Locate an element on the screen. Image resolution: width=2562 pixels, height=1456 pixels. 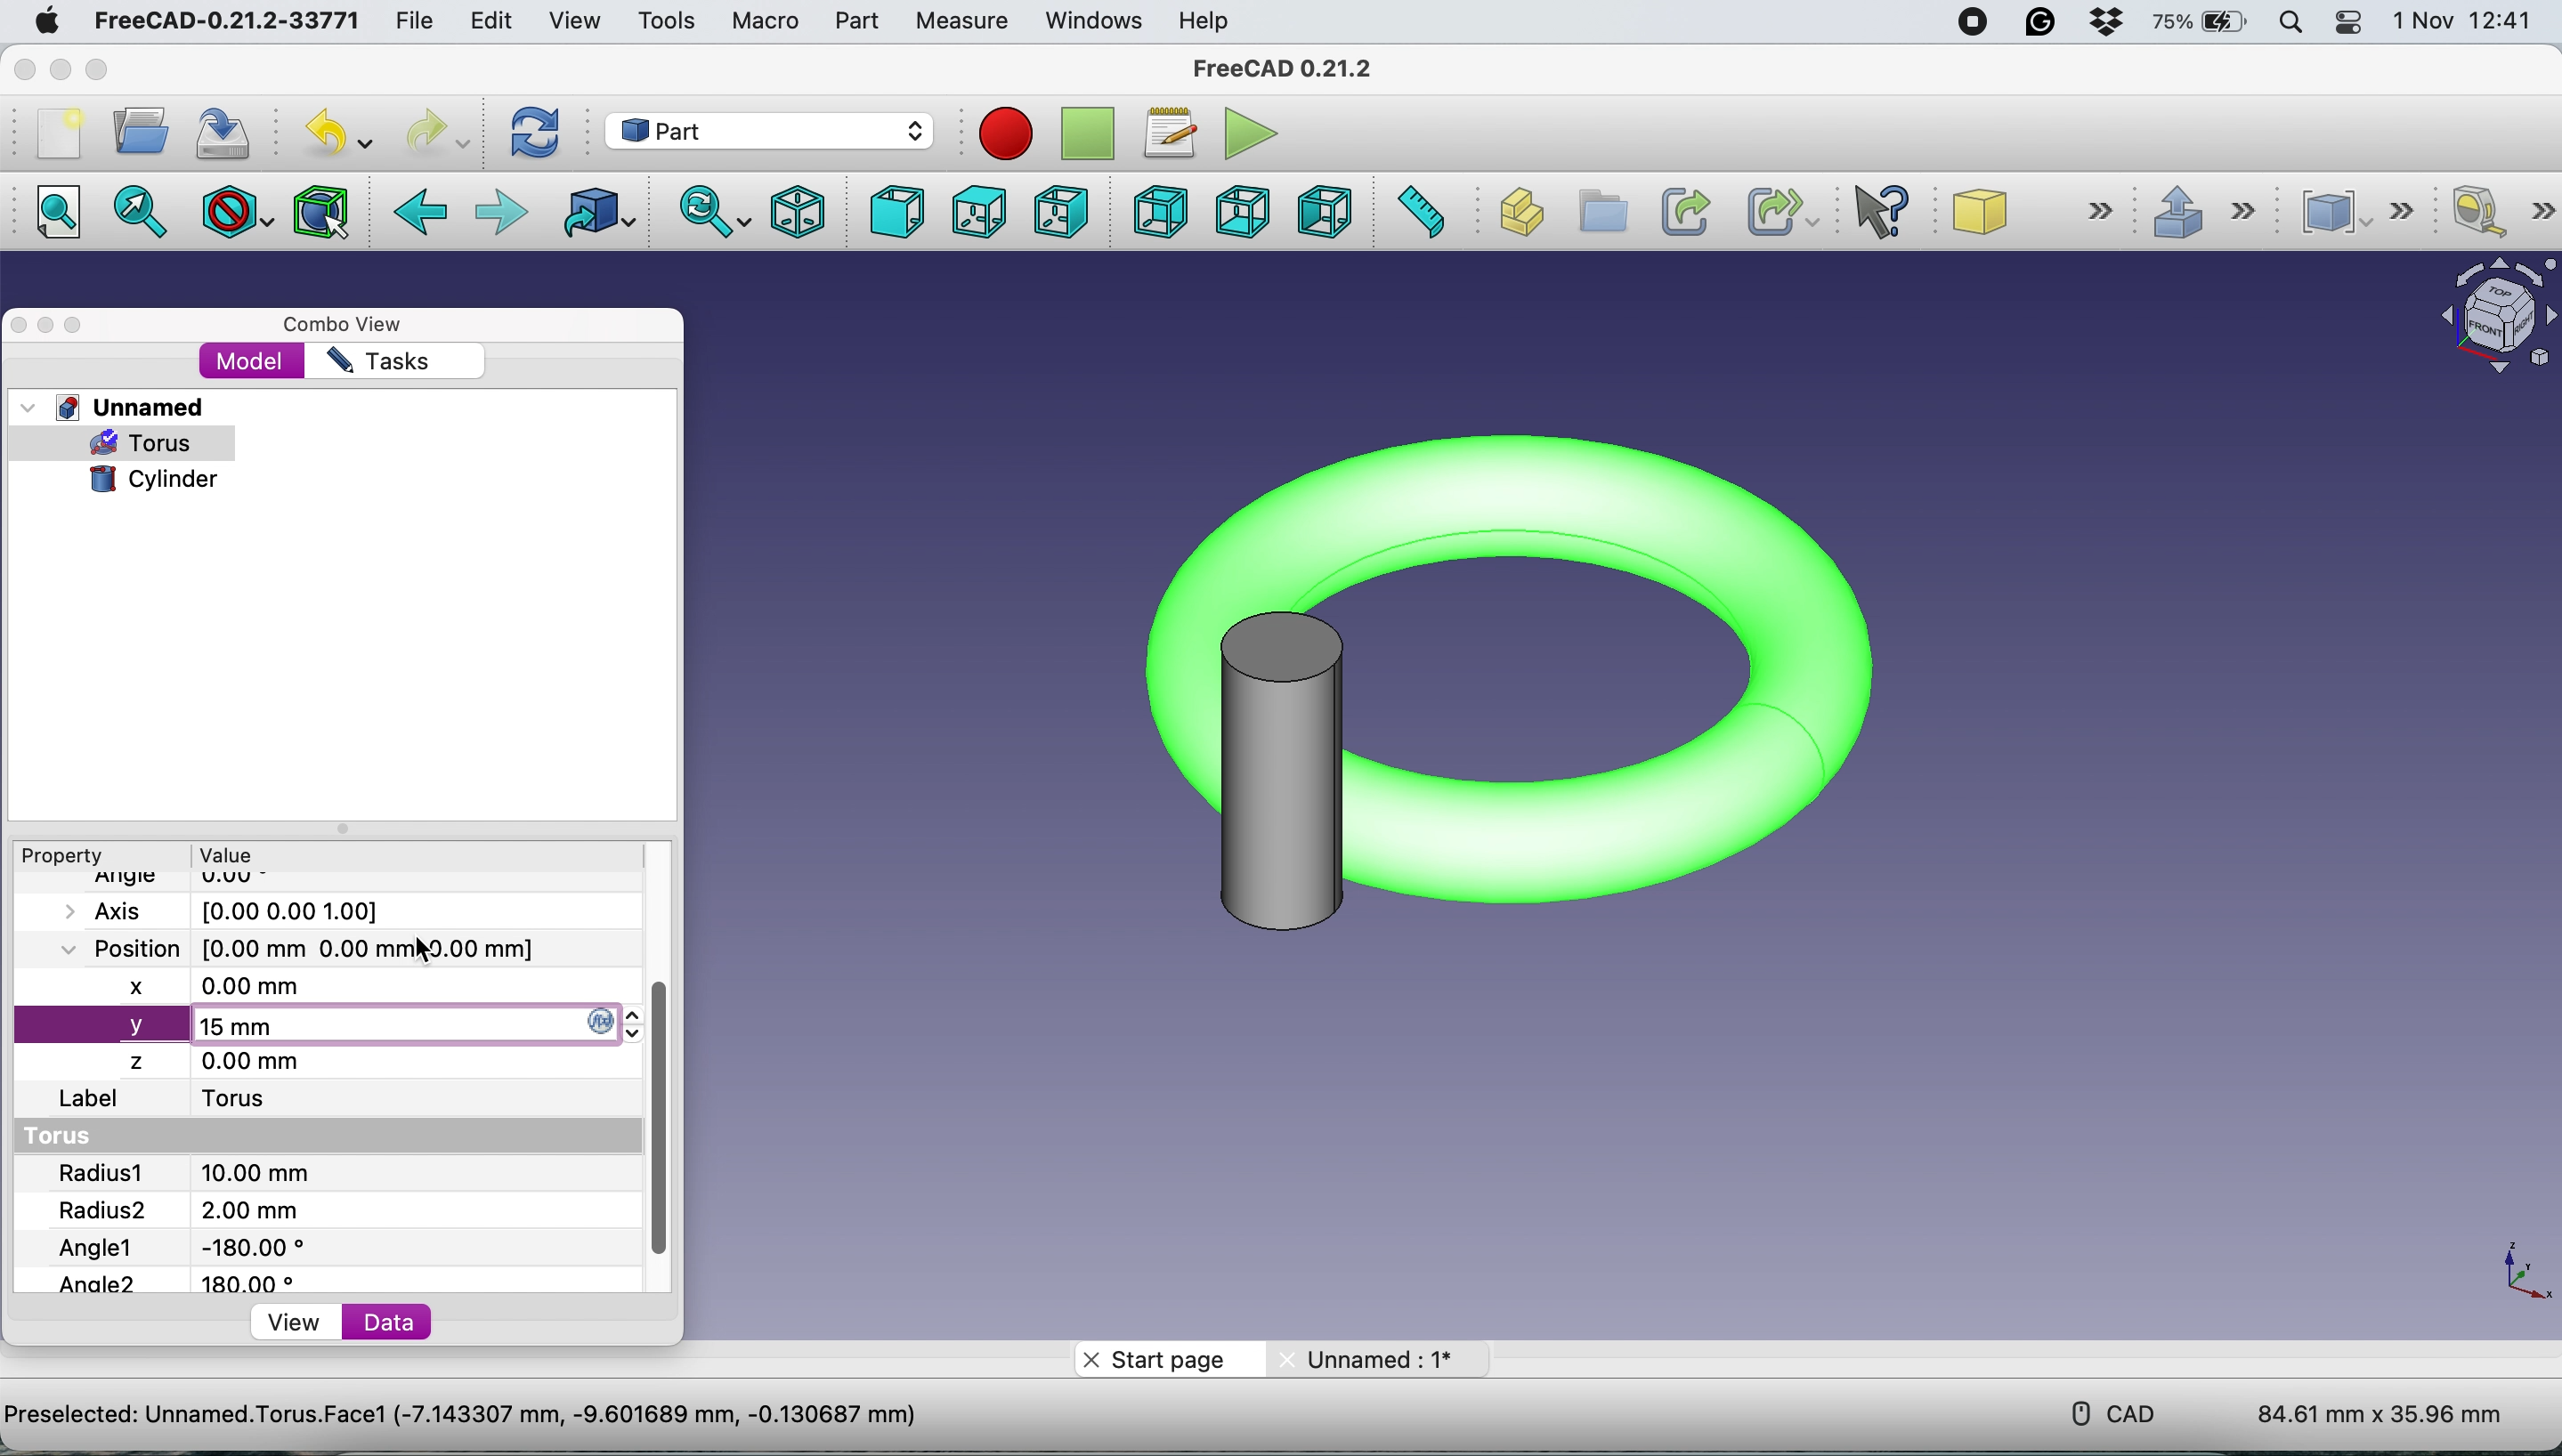
create sub link is located at coordinates (1776, 213).